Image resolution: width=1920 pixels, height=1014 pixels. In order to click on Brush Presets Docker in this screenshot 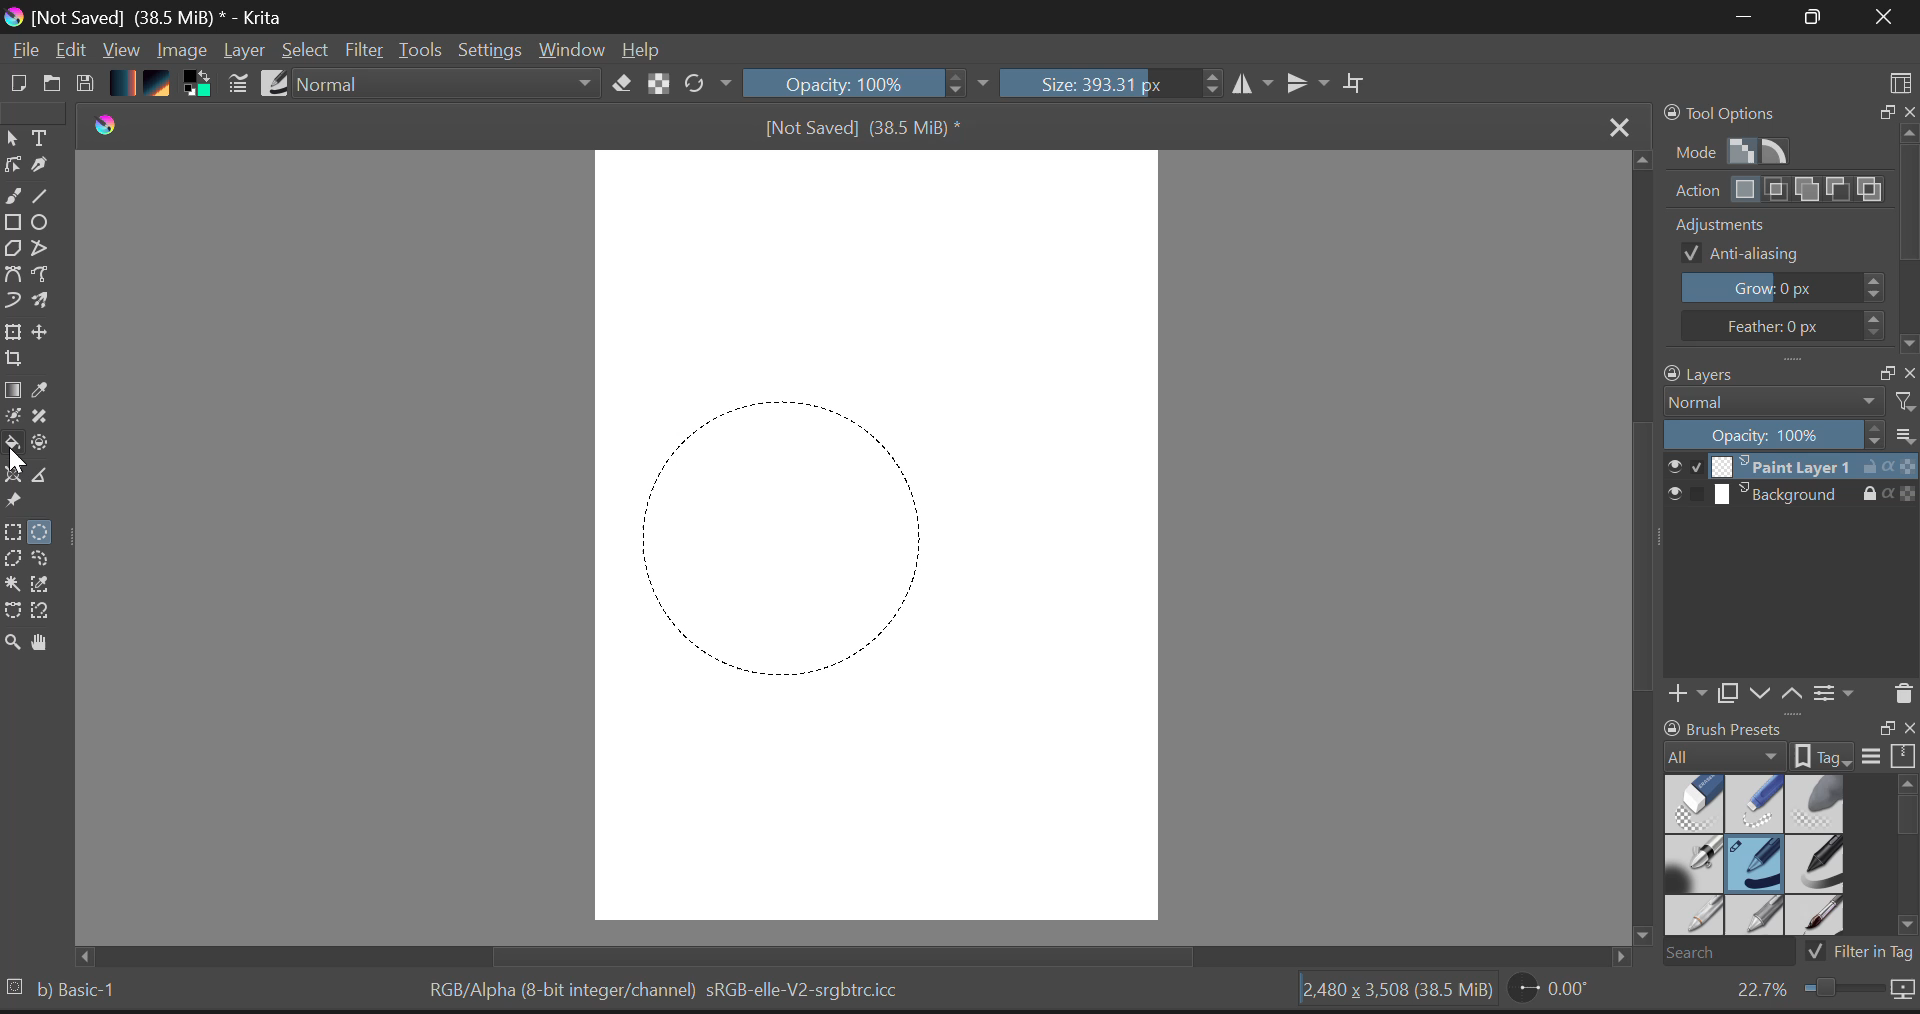, I will do `click(1786, 840)`.